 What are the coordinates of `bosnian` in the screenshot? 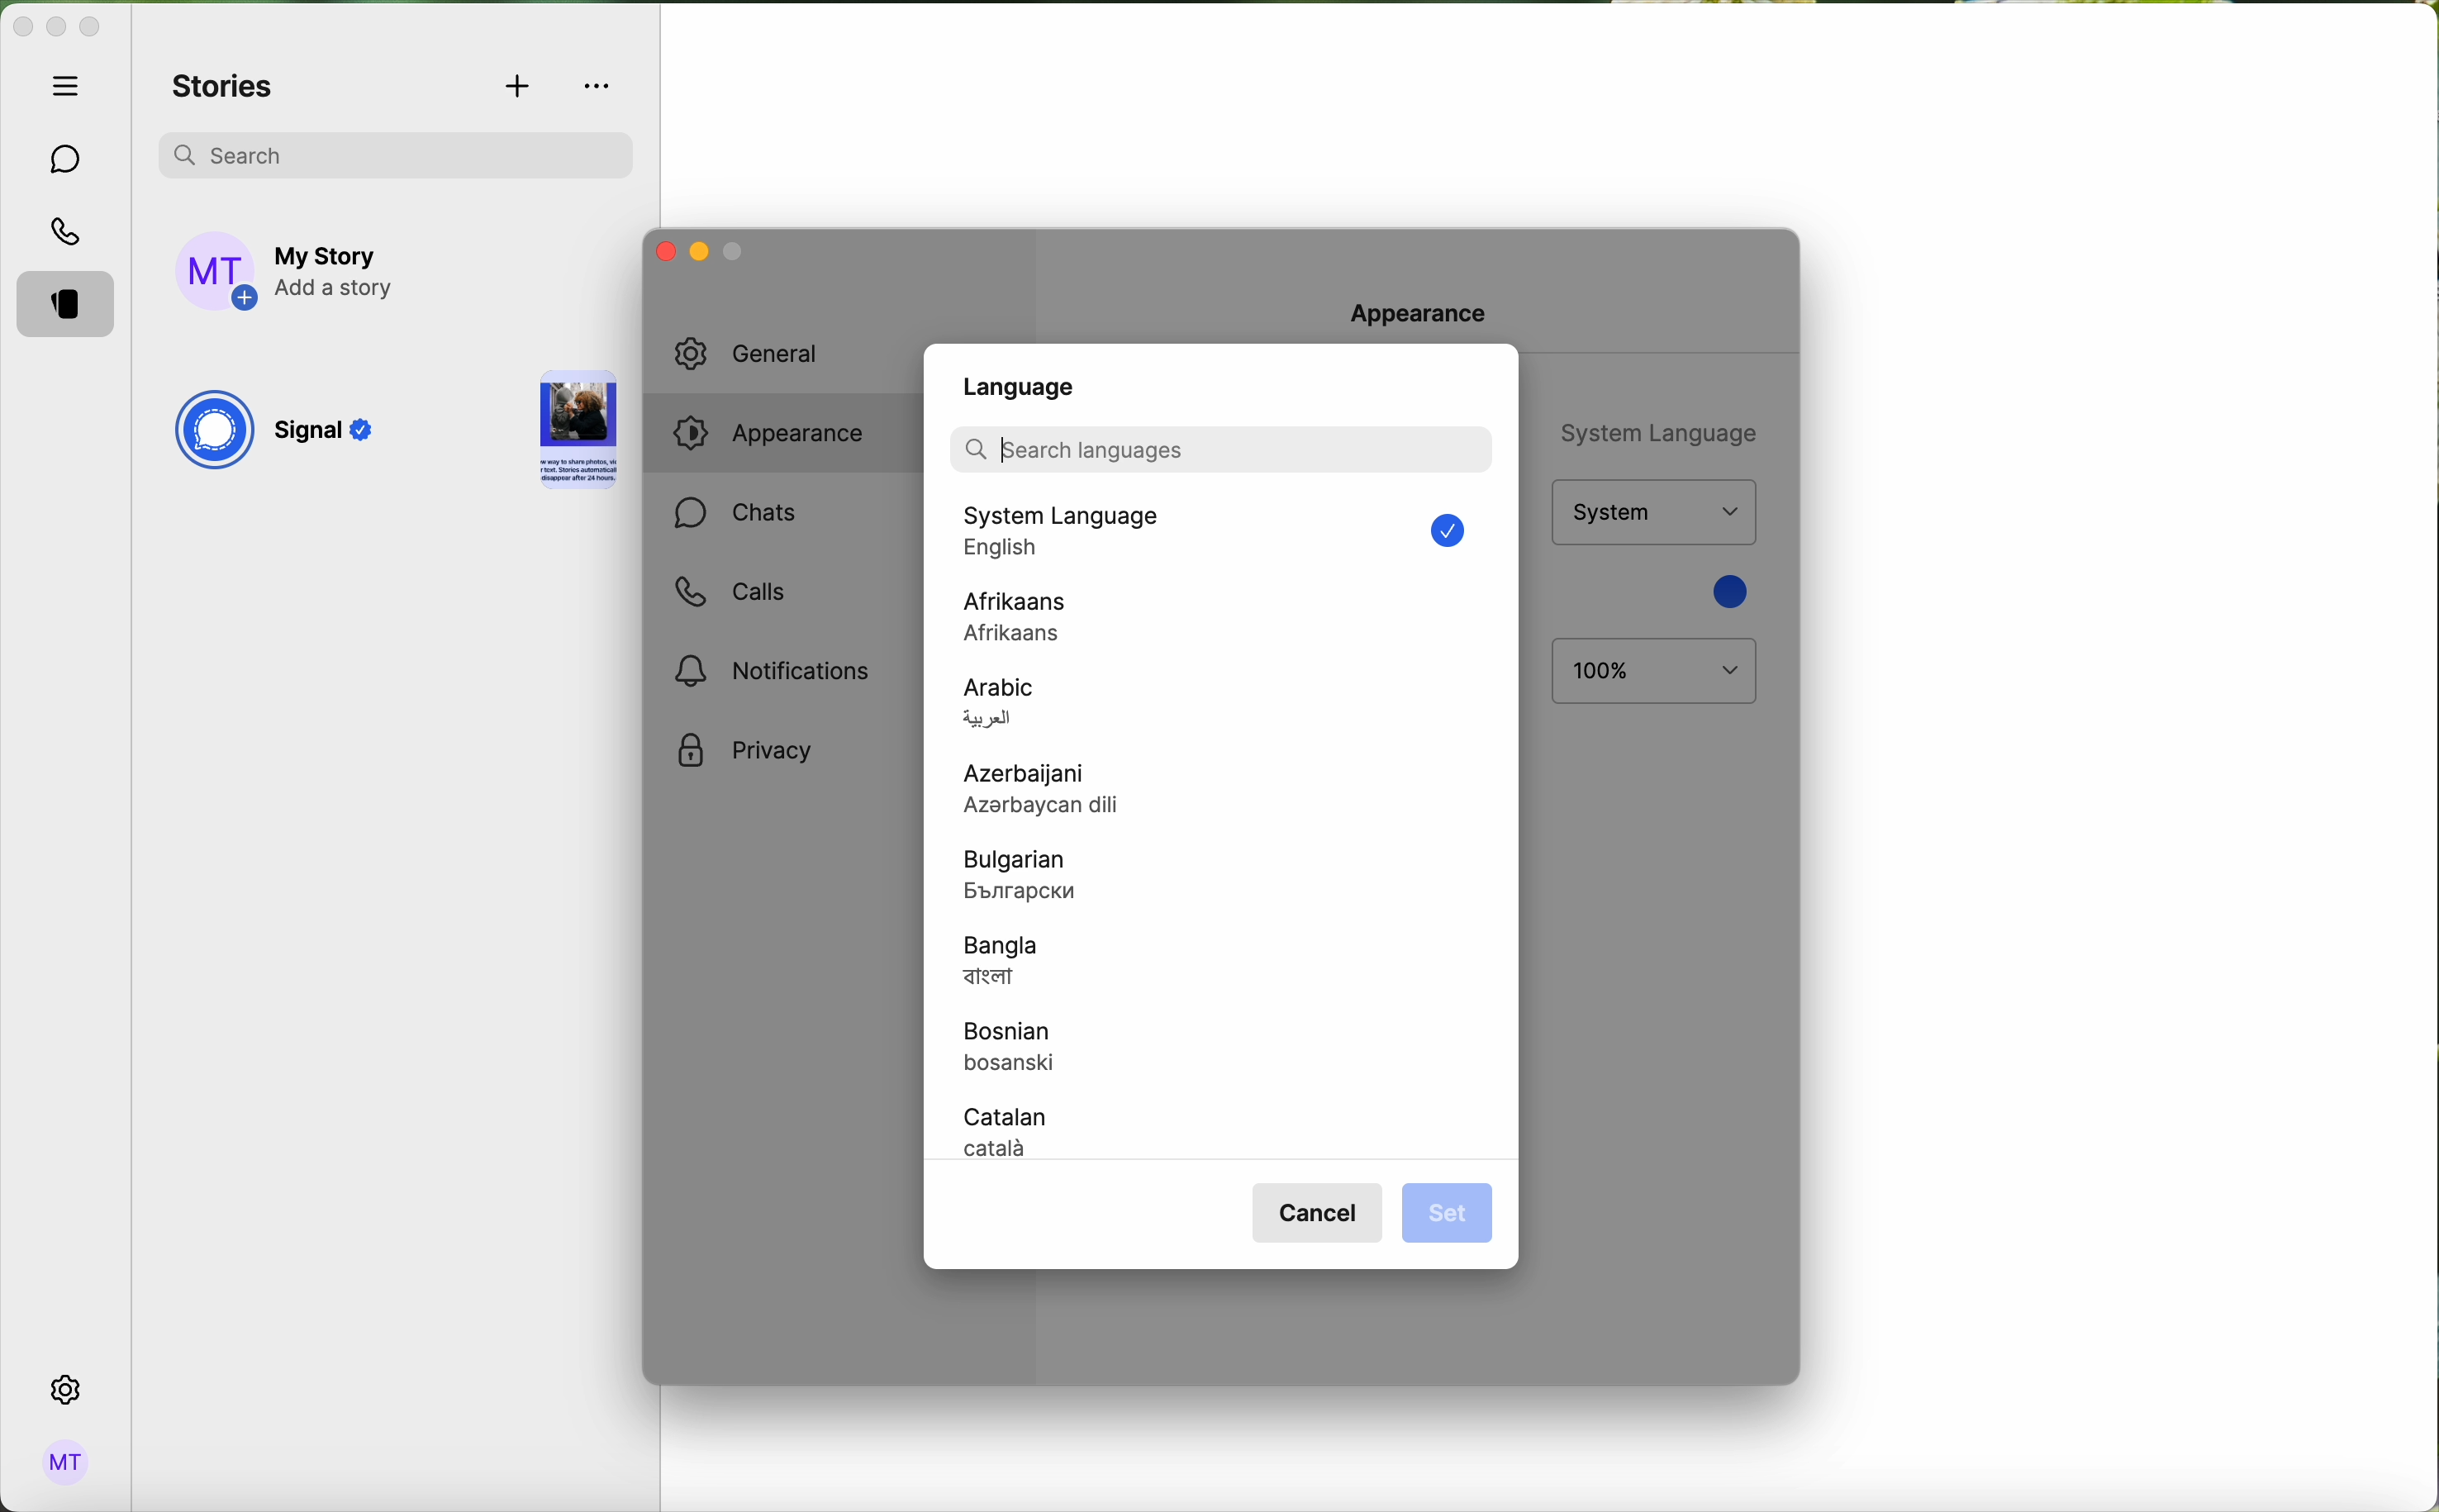 It's located at (1021, 1050).